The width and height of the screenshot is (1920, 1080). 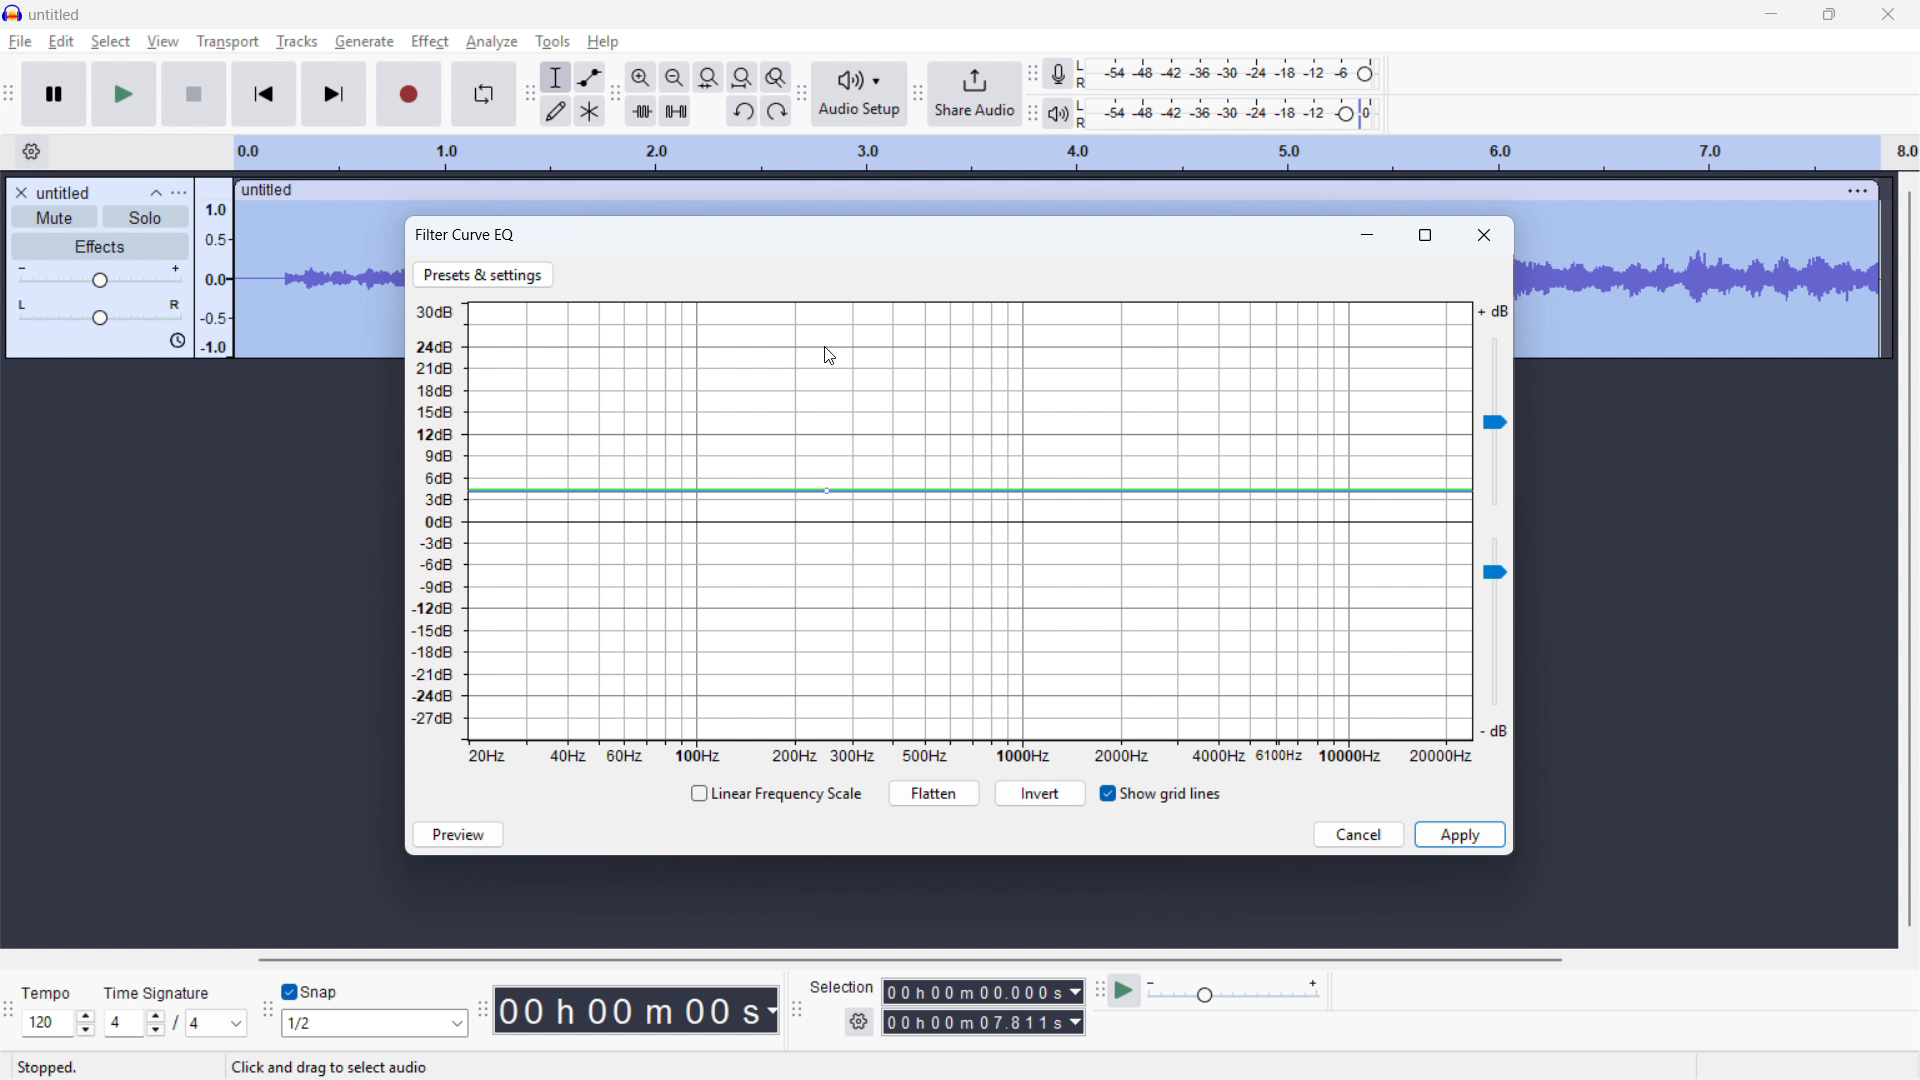 What do you see at coordinates (970, 521) in the screenshot?
I see `equaliser curve ` at bounding box center [970, 521].